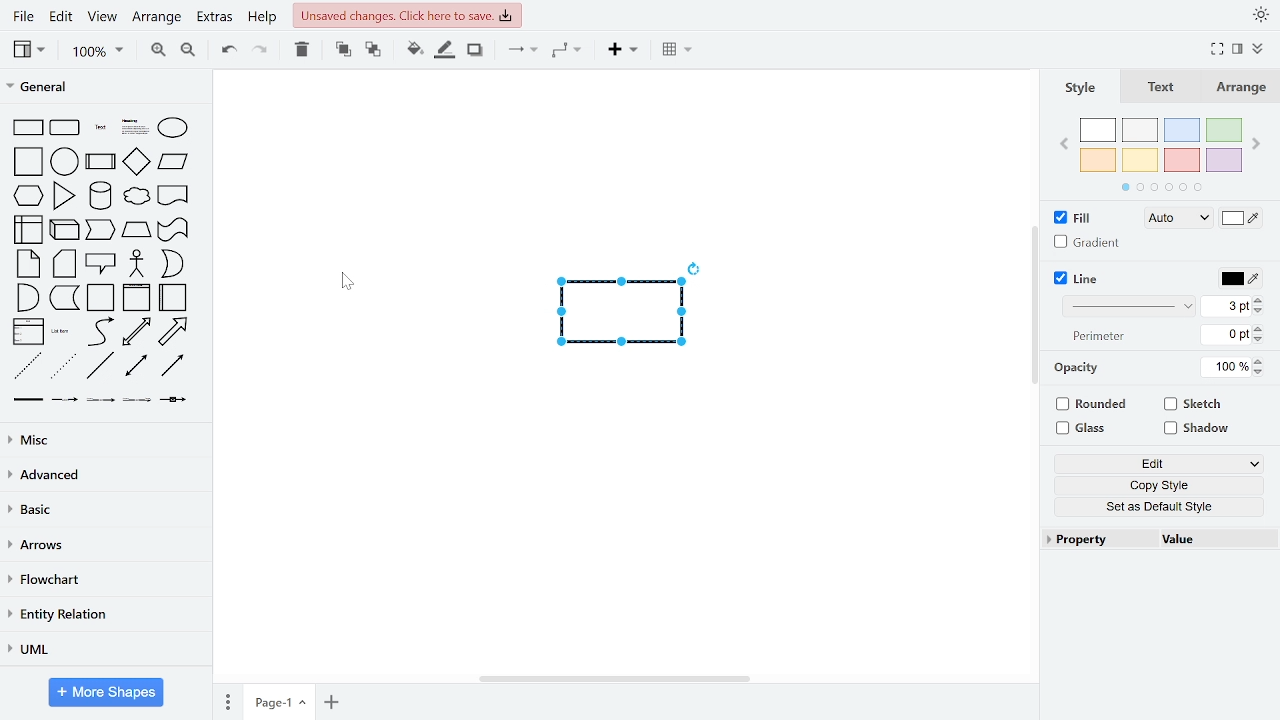 The width and height of the screenshot is (1280, 720). What do you see at coordinates (1254, 145) in the screenshot?
I see `next` at bounding box center [1254, 145].